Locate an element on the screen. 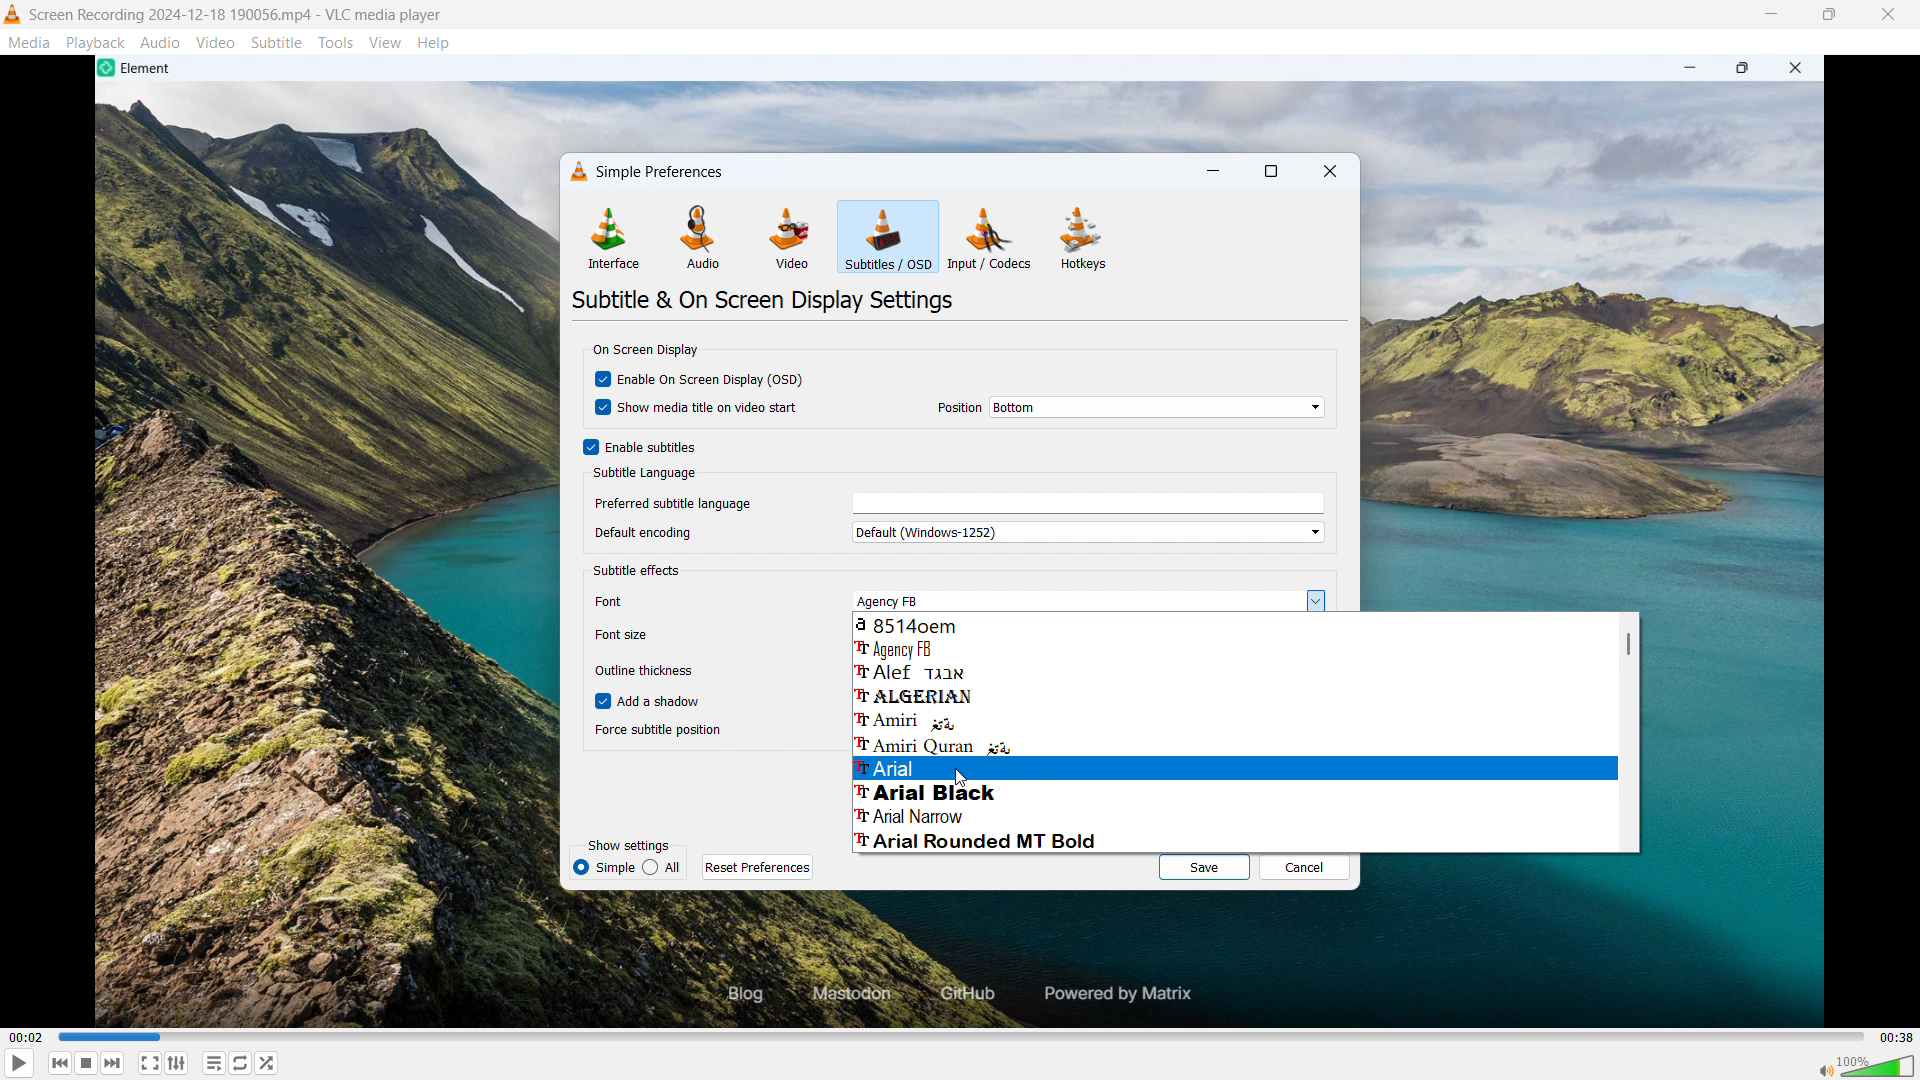  arial black is located at coordinates (1233, 792).